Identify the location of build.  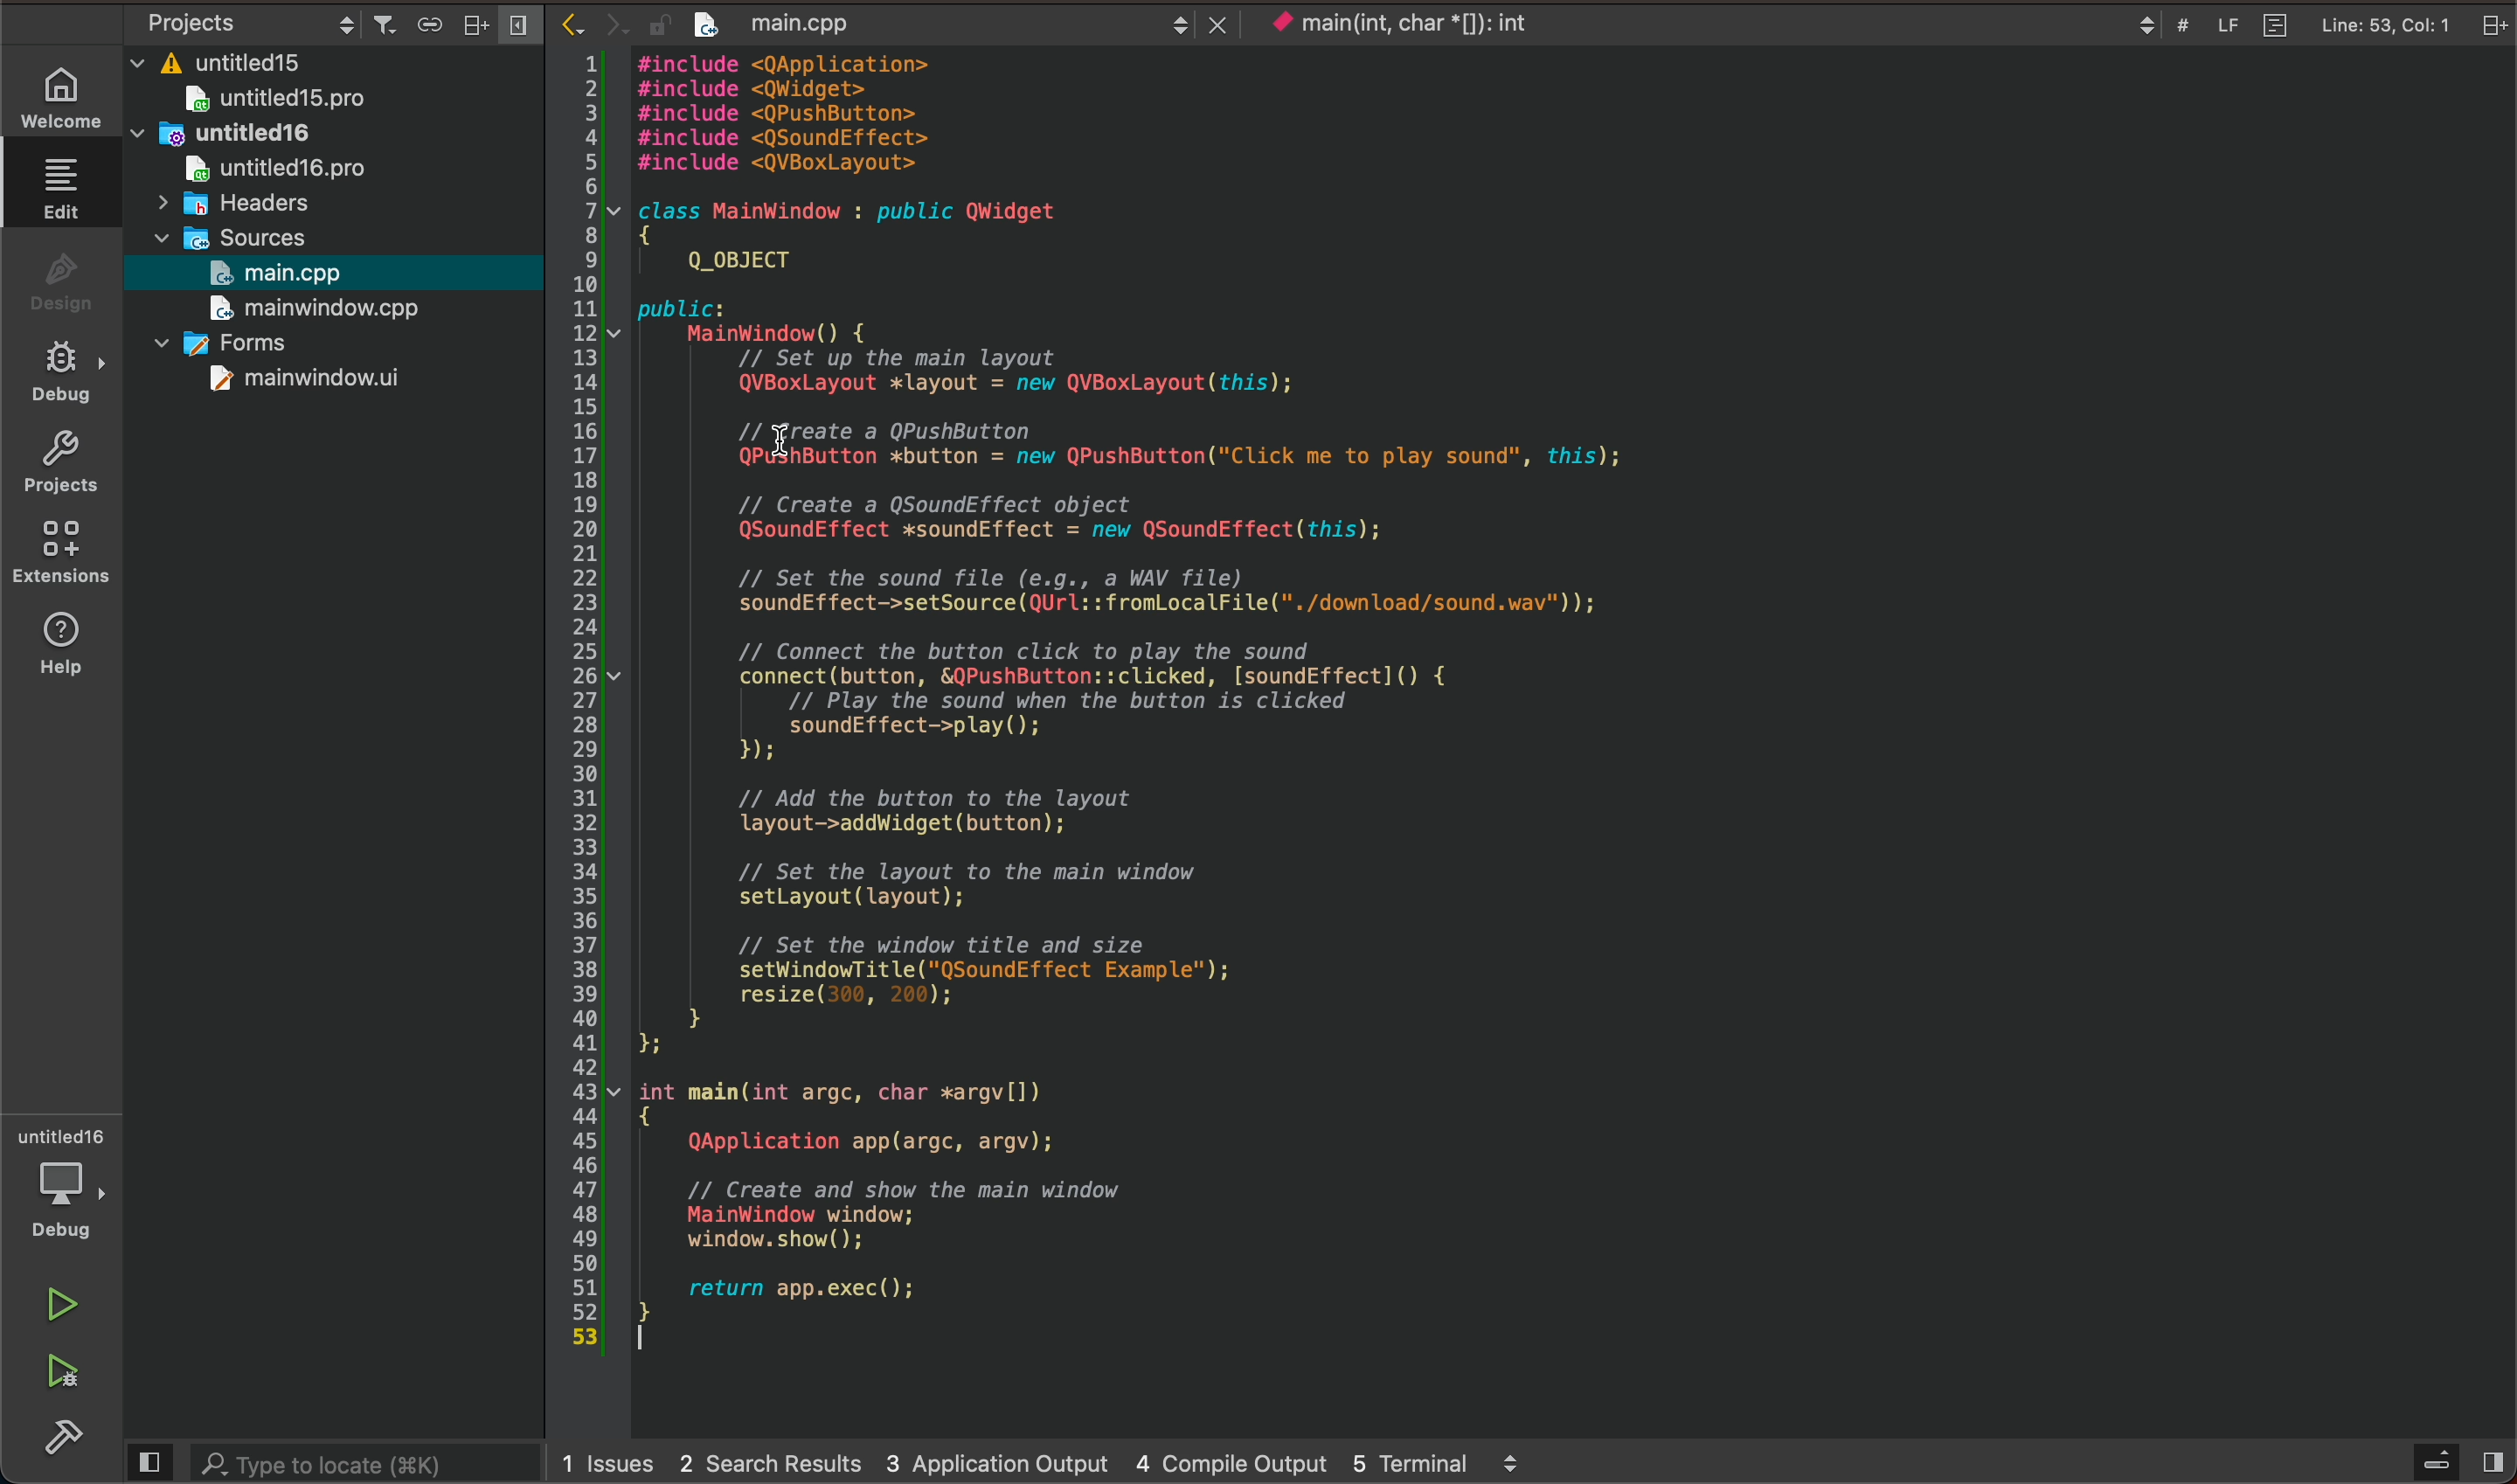
(71, 1442).